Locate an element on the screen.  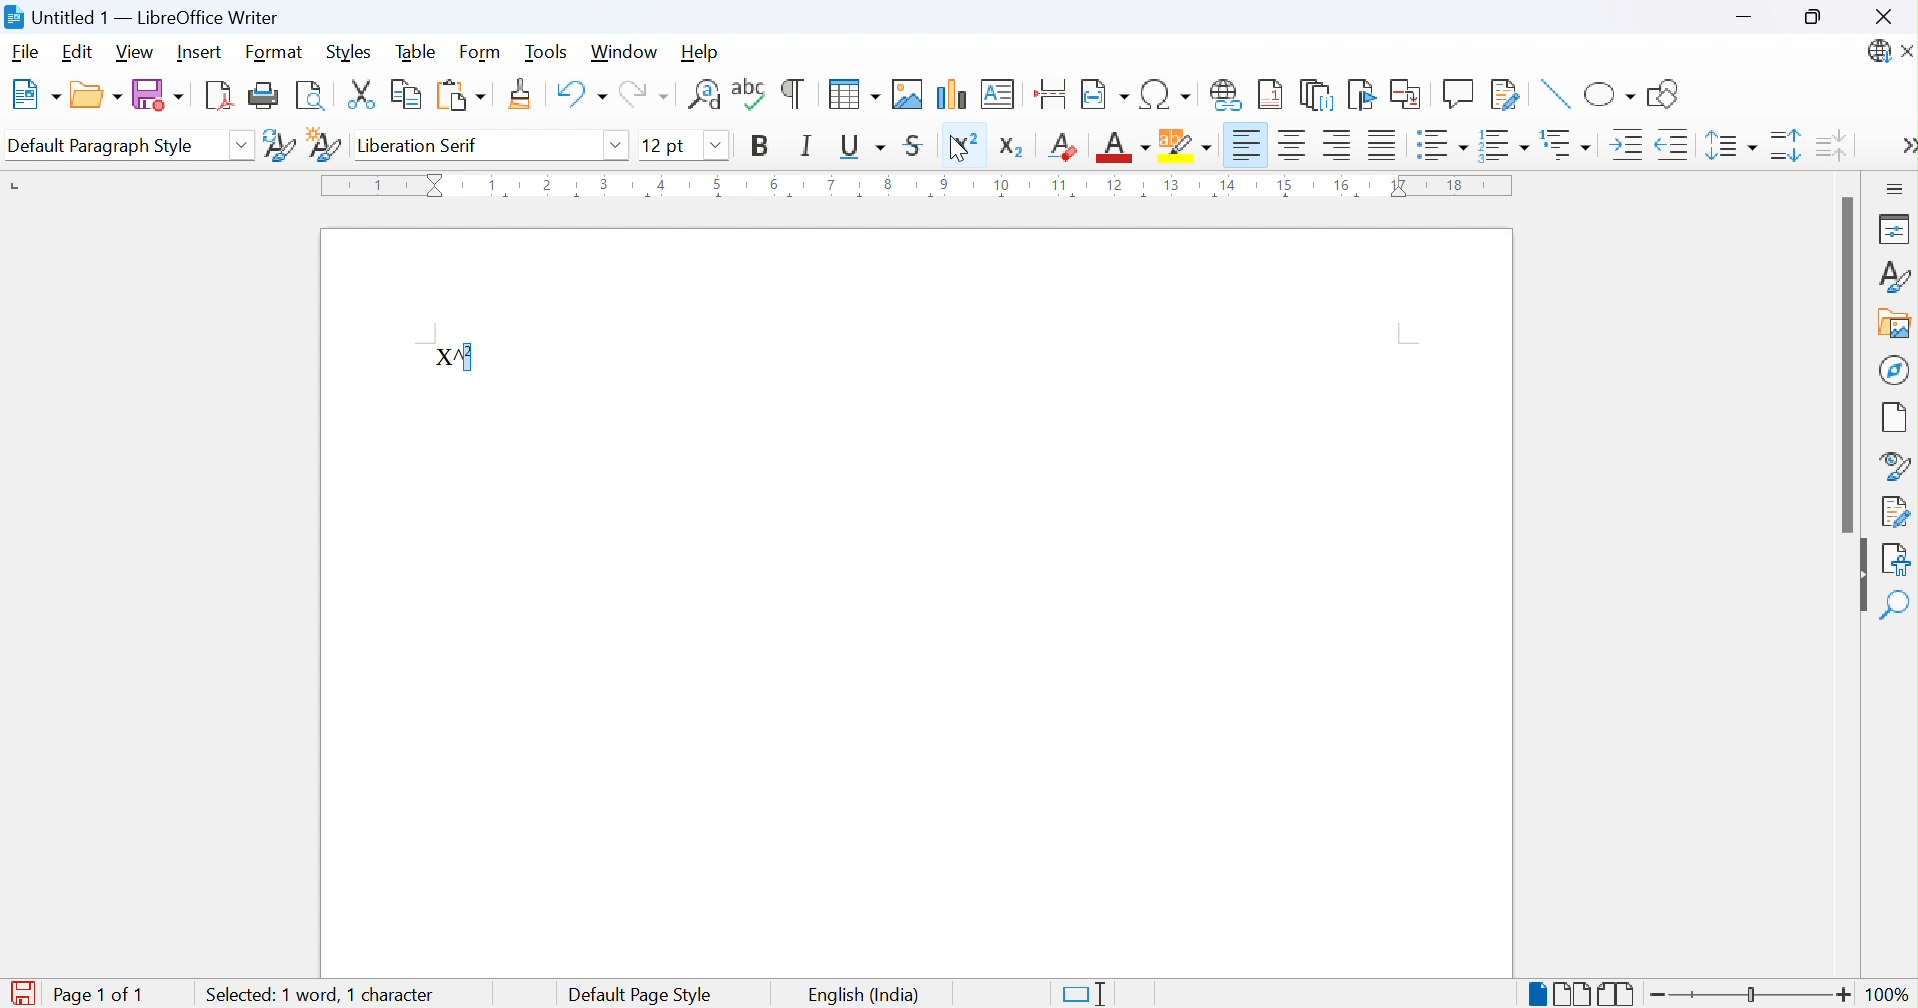
Manage changes is located at coordinates (1895, 513).